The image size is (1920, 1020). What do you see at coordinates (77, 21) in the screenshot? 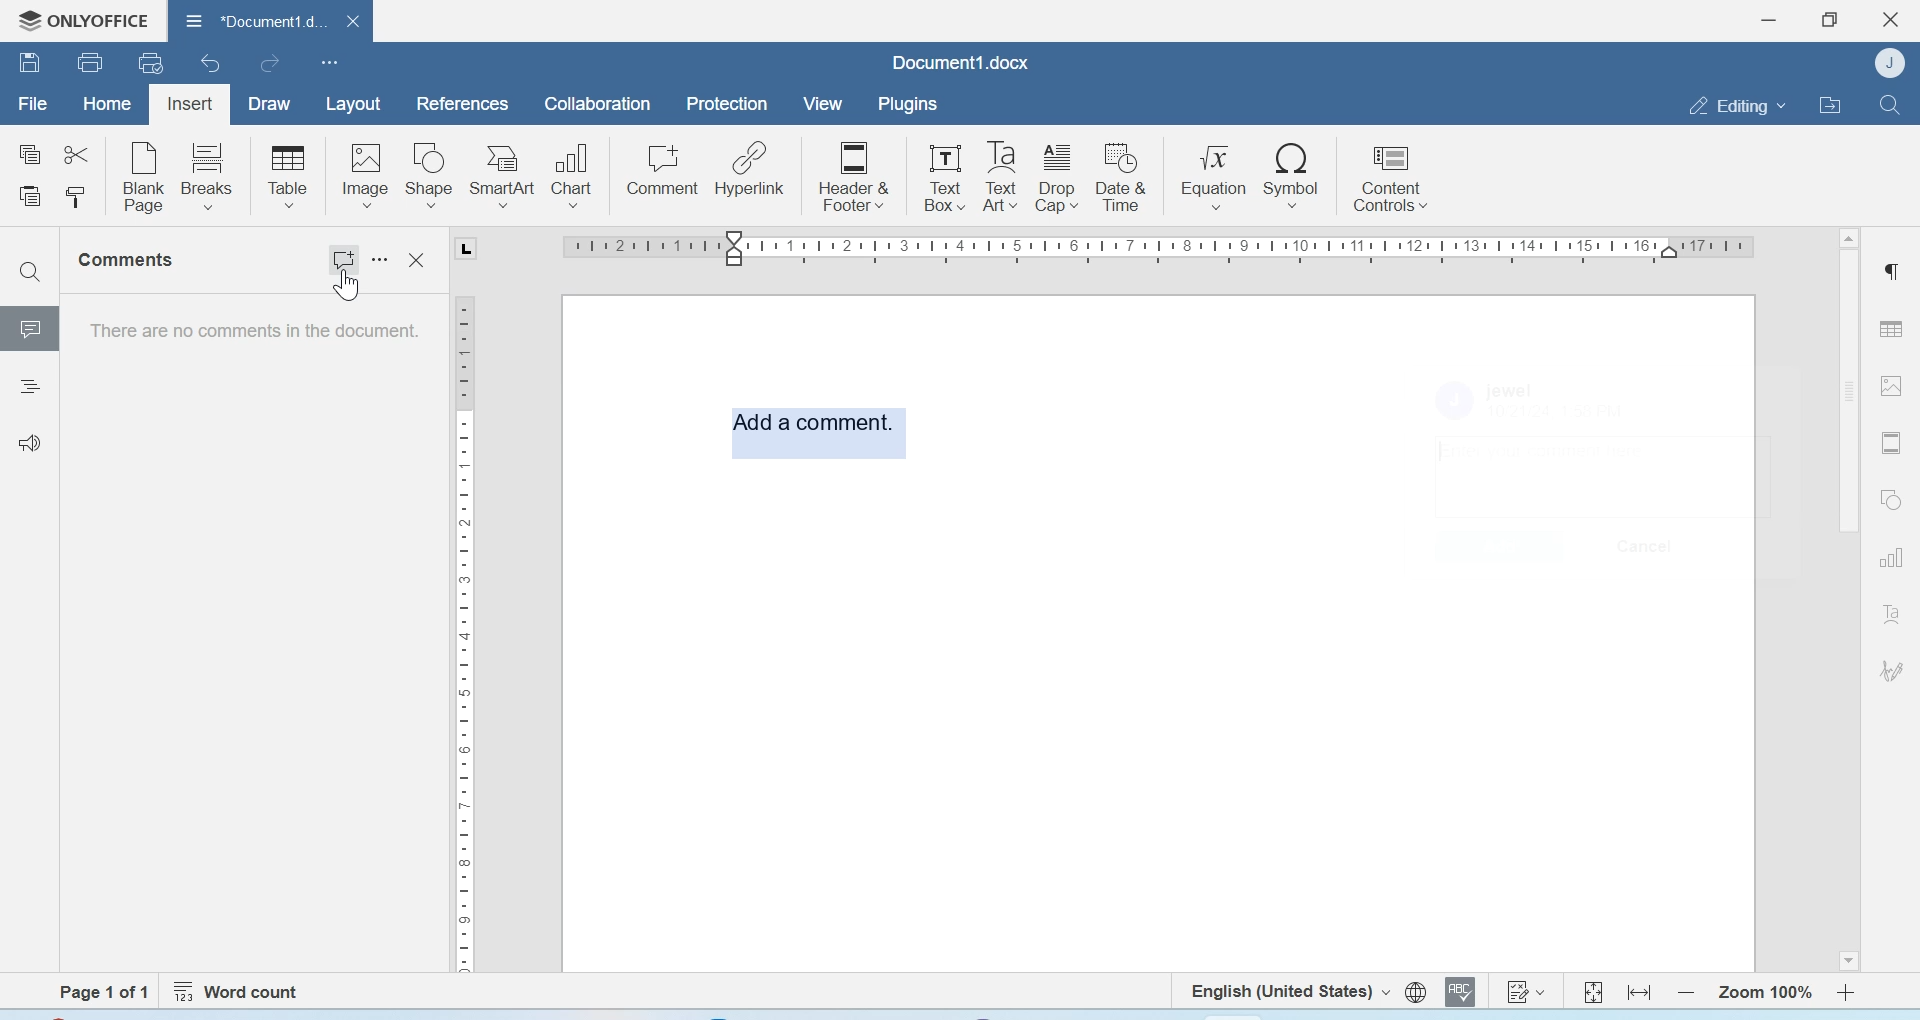
I see `Onlyoffice` at bounding box center [77, 21].